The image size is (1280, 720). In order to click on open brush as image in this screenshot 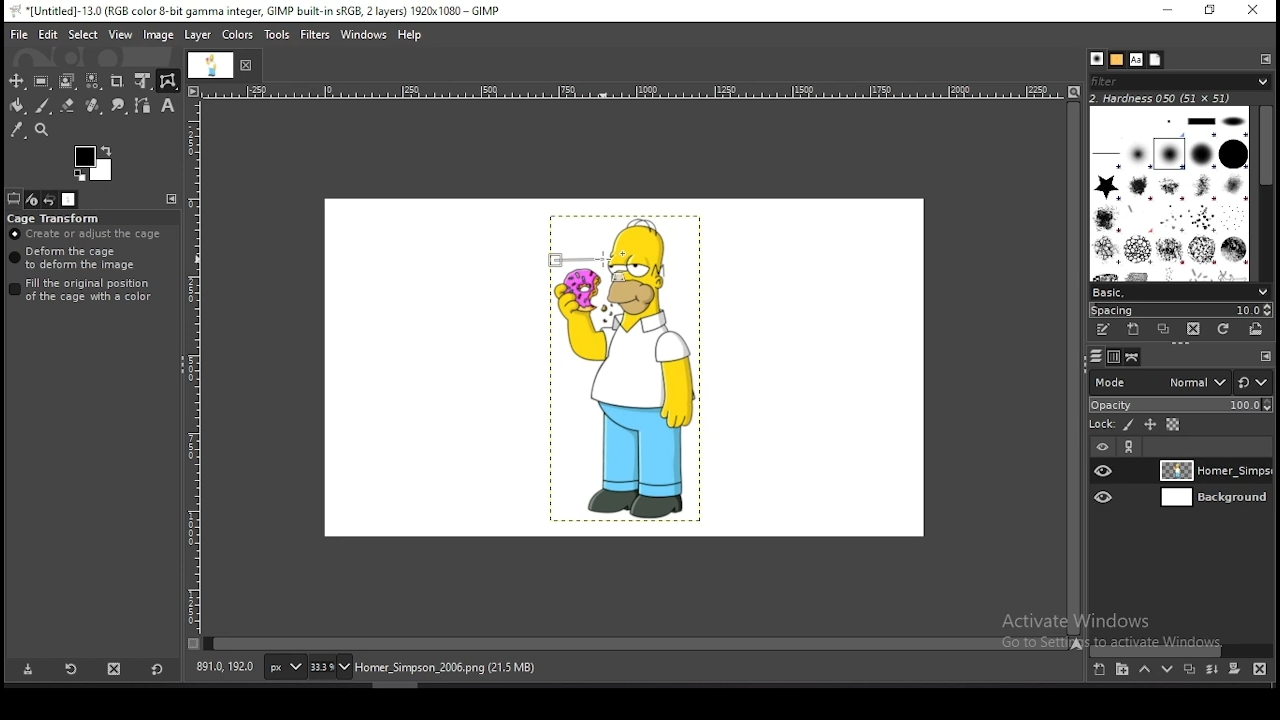, I will do `click(1256, 328)`.